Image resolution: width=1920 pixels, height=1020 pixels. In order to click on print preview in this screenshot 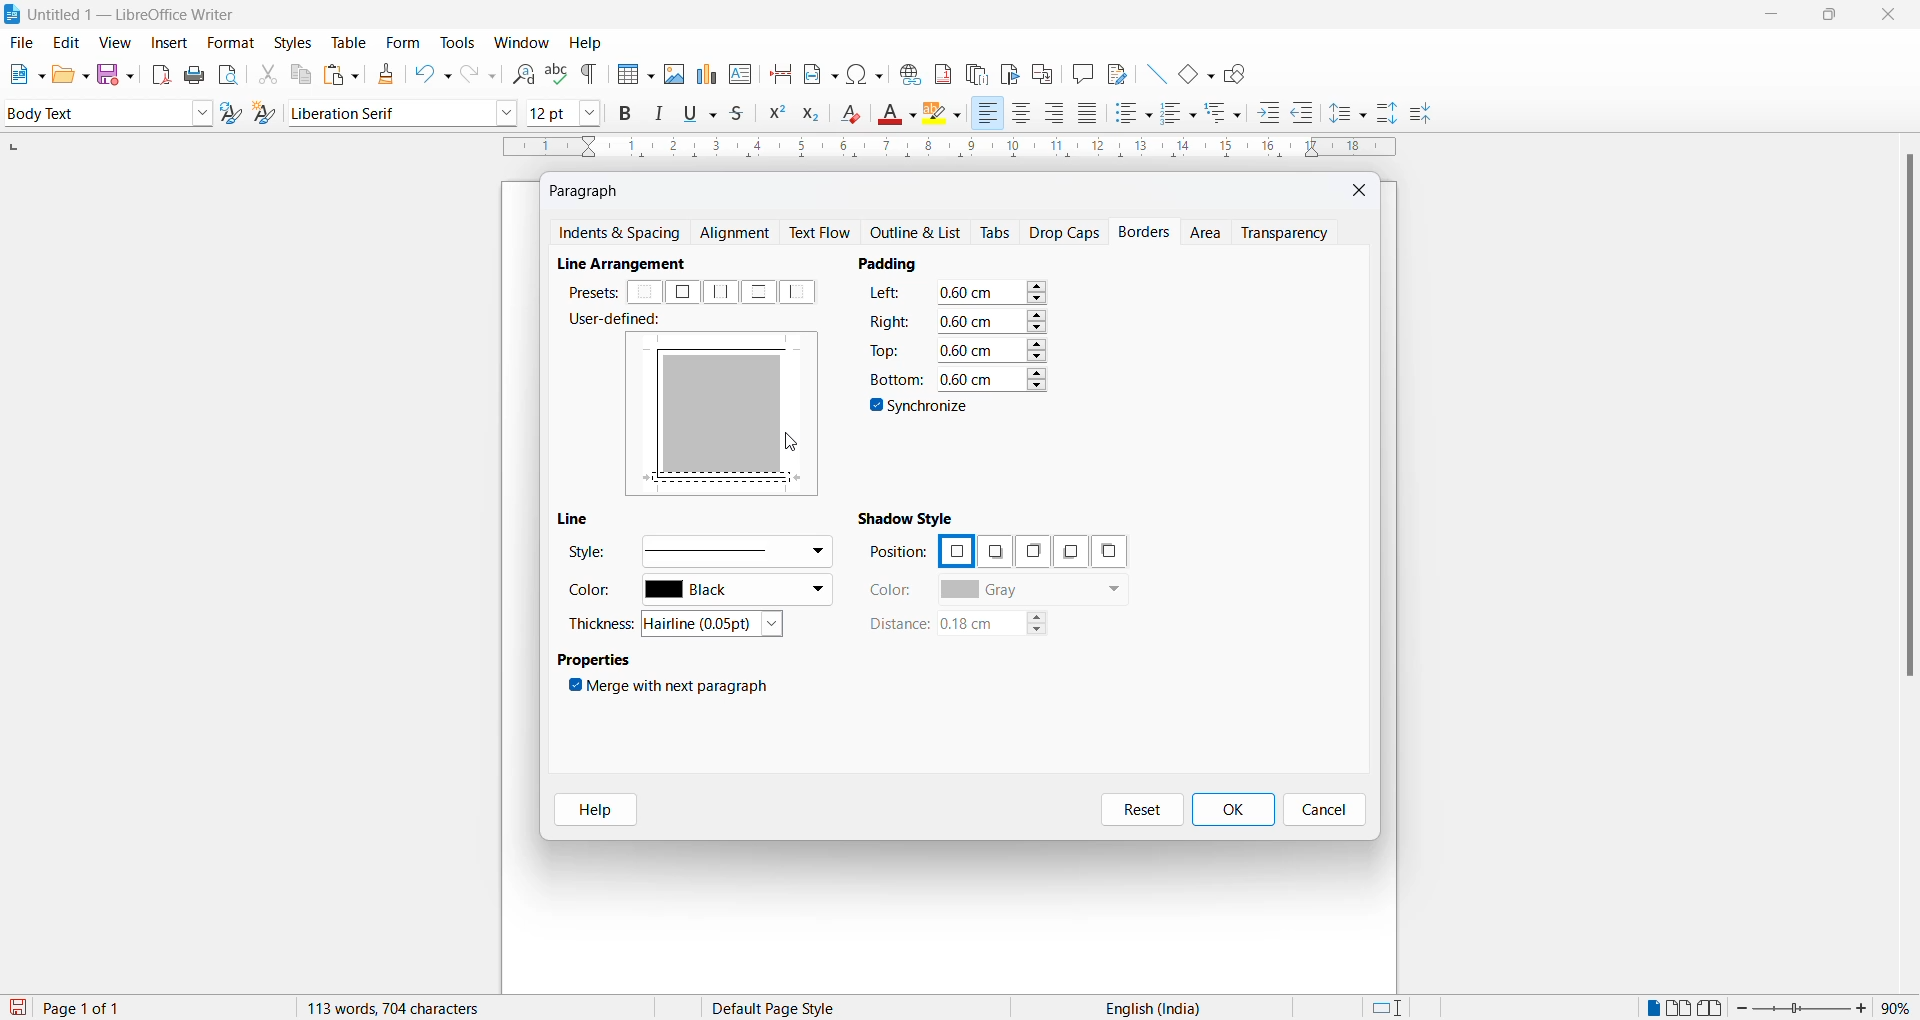, I will do `click(229, 74)`.